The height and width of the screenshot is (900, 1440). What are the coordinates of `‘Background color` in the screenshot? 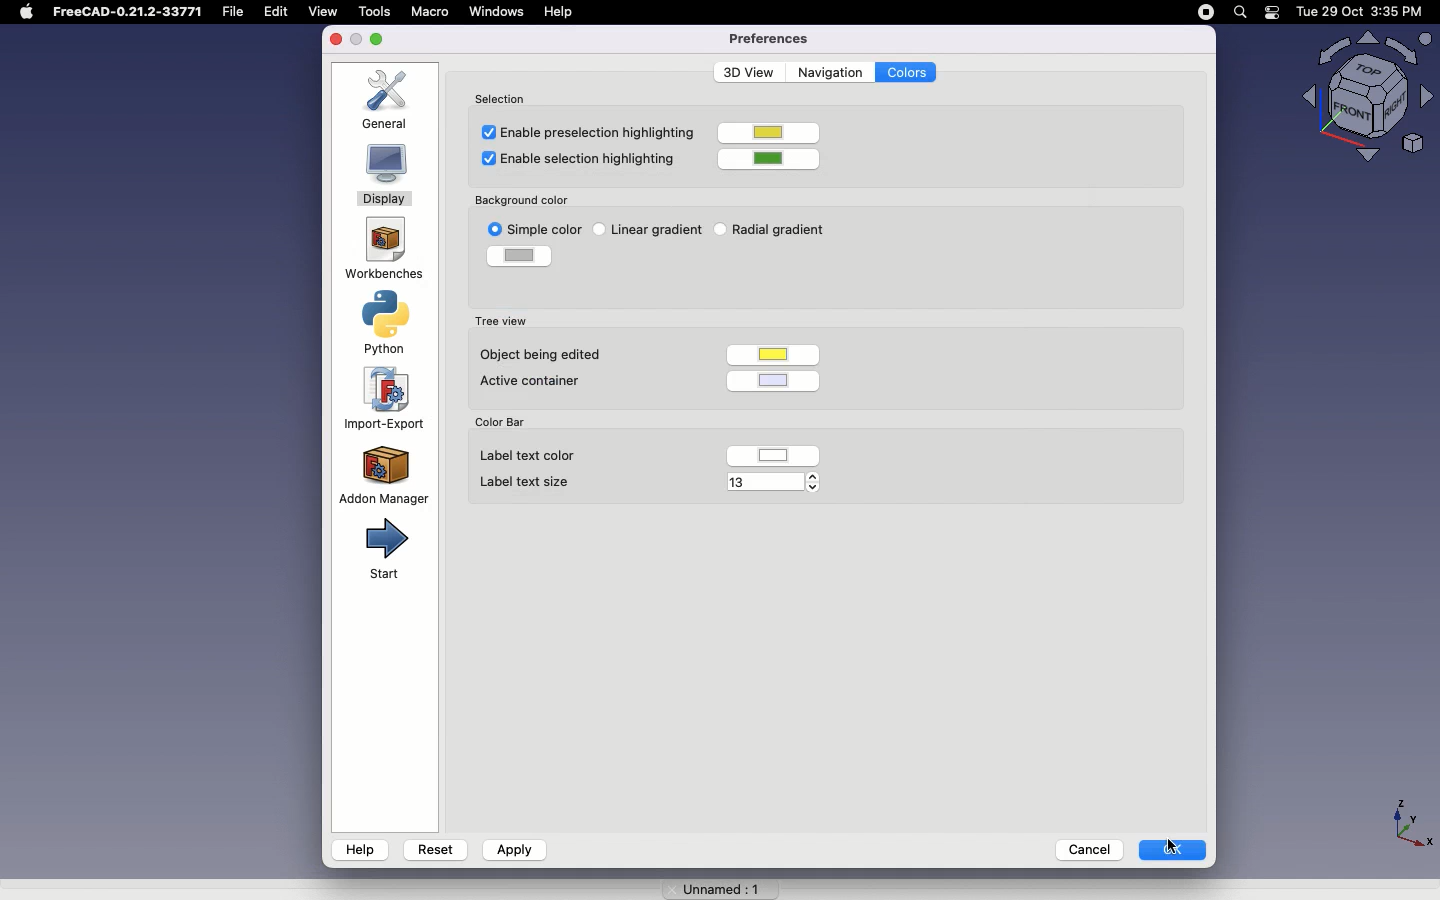 It's located at (522, 197).